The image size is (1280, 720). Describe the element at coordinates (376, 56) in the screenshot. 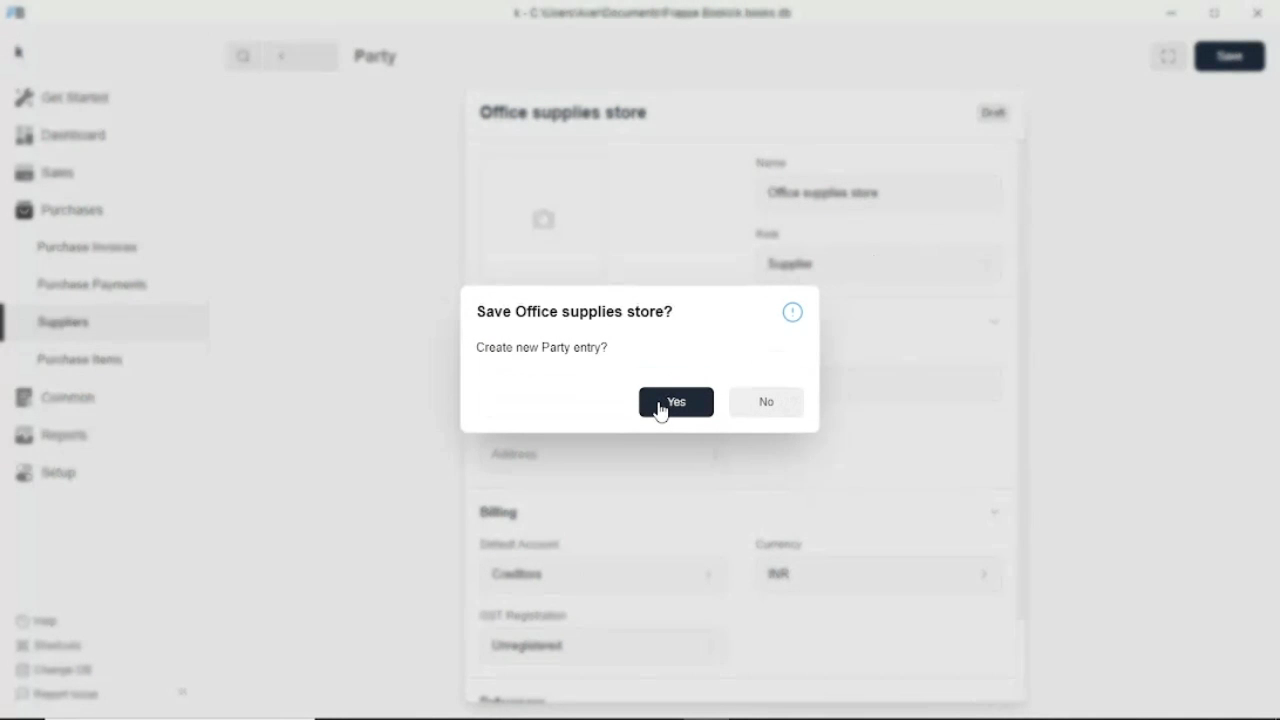

I see `Party` at that location.